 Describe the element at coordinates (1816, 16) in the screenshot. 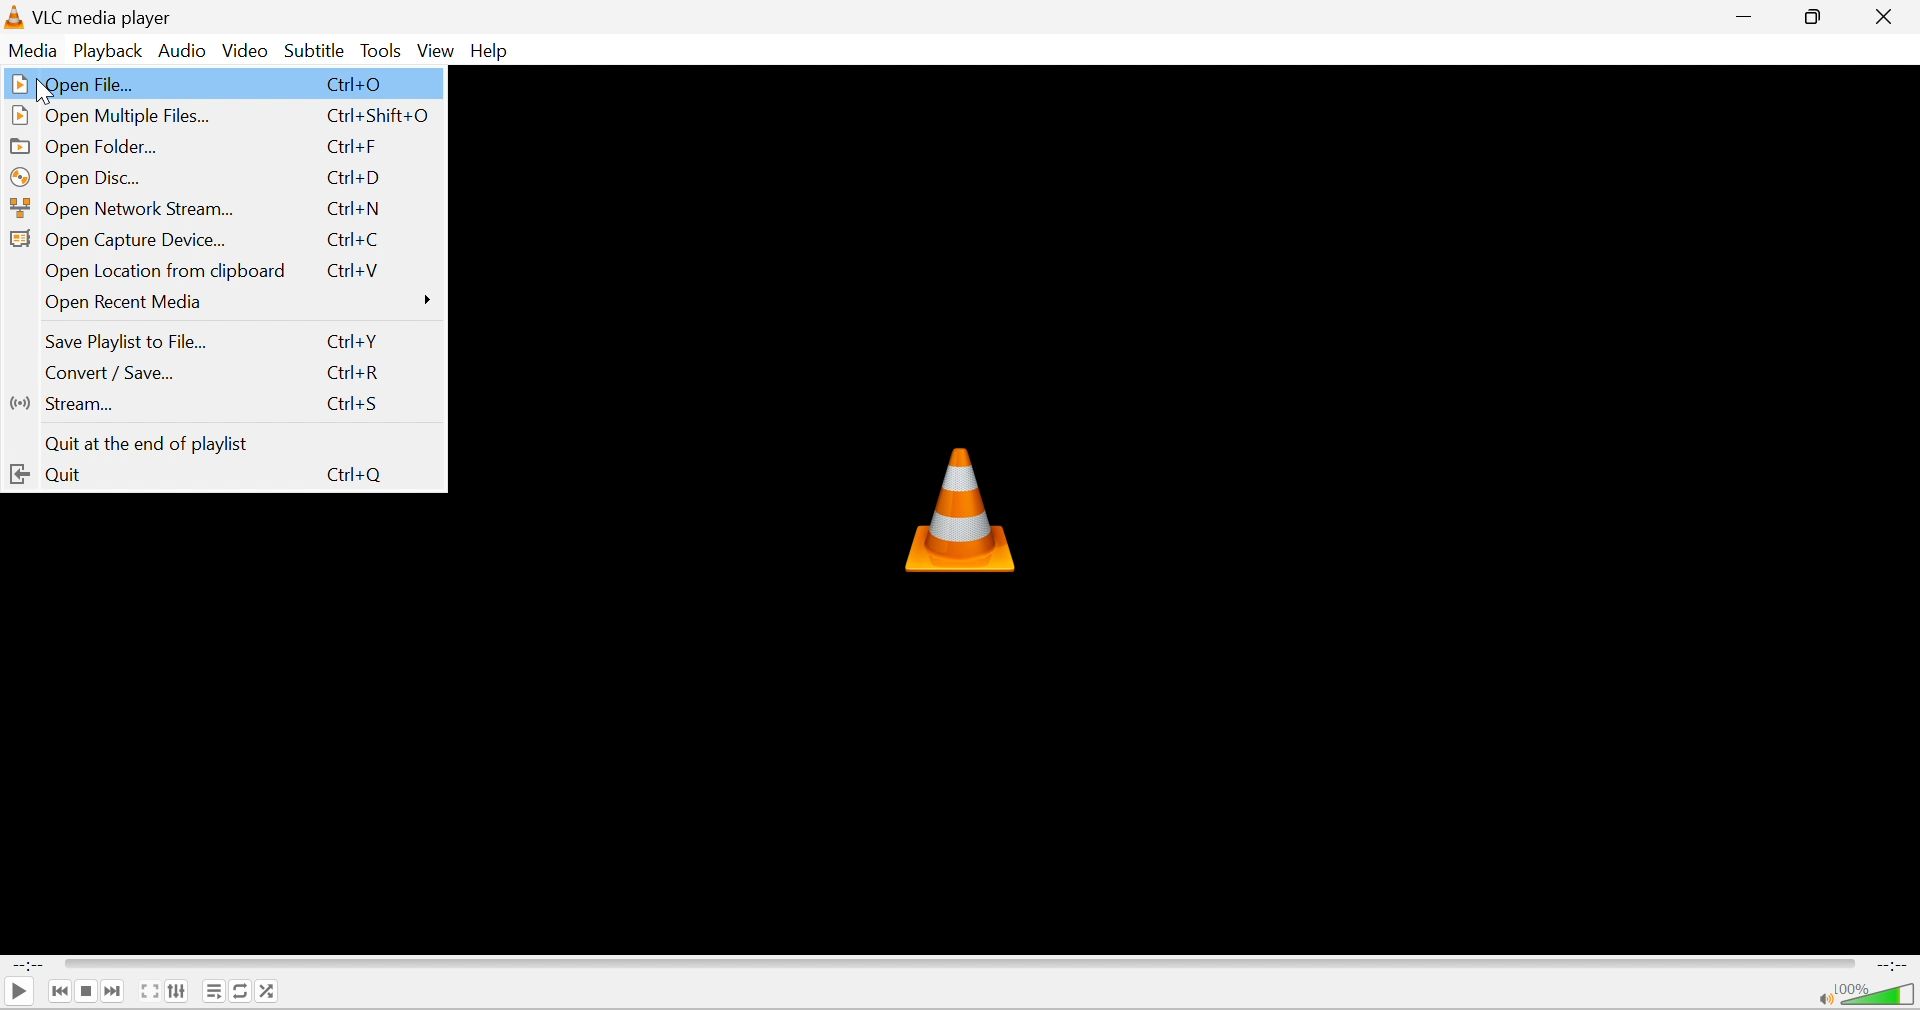

I see `Restore Down` at that location.